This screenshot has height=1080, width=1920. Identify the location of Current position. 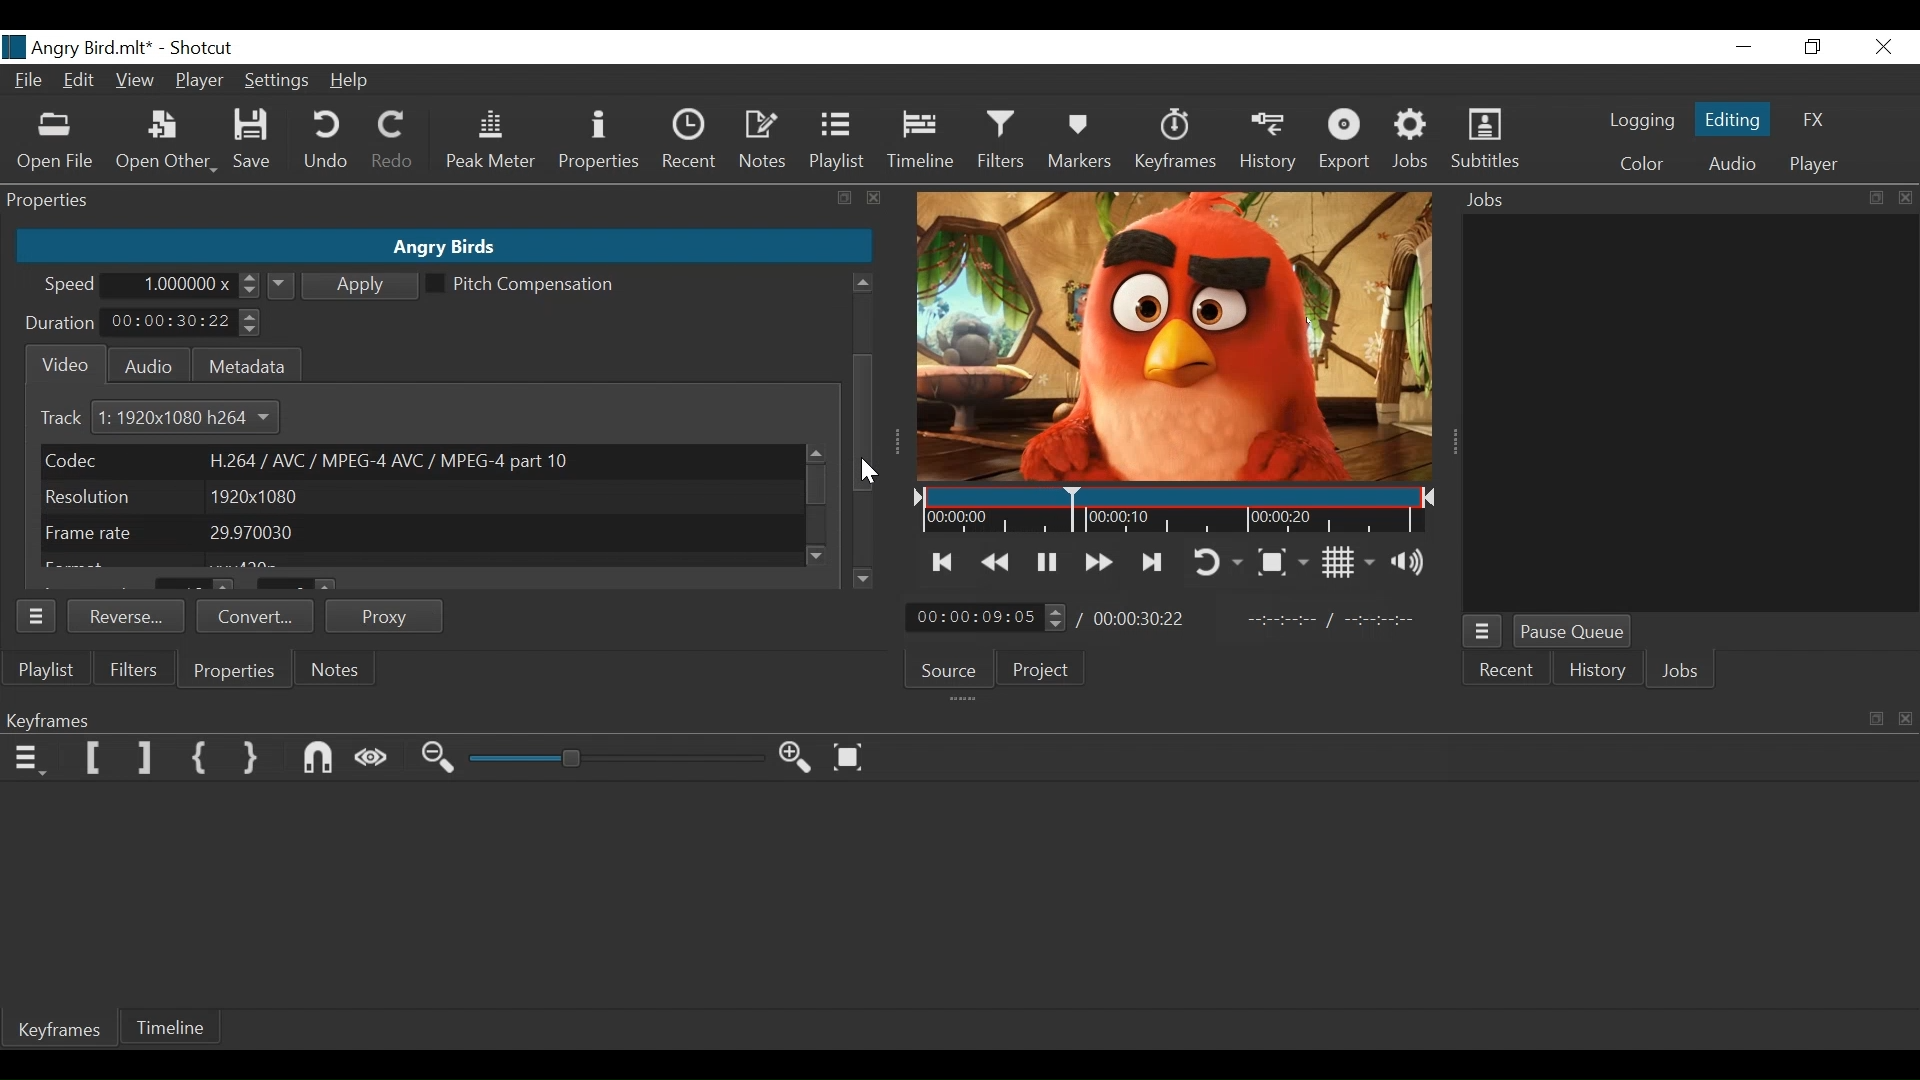
(988, 617).